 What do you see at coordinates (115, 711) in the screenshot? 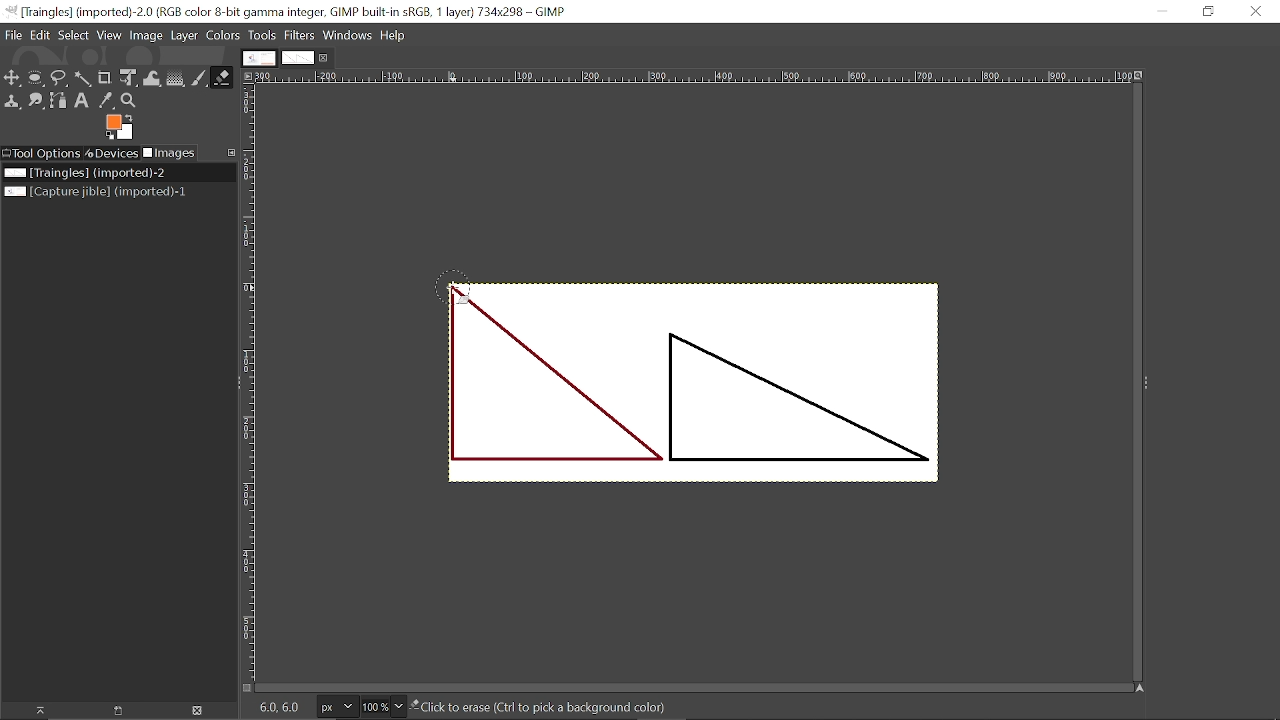
I see `Open image in new display` at bounding box center [115, 711].